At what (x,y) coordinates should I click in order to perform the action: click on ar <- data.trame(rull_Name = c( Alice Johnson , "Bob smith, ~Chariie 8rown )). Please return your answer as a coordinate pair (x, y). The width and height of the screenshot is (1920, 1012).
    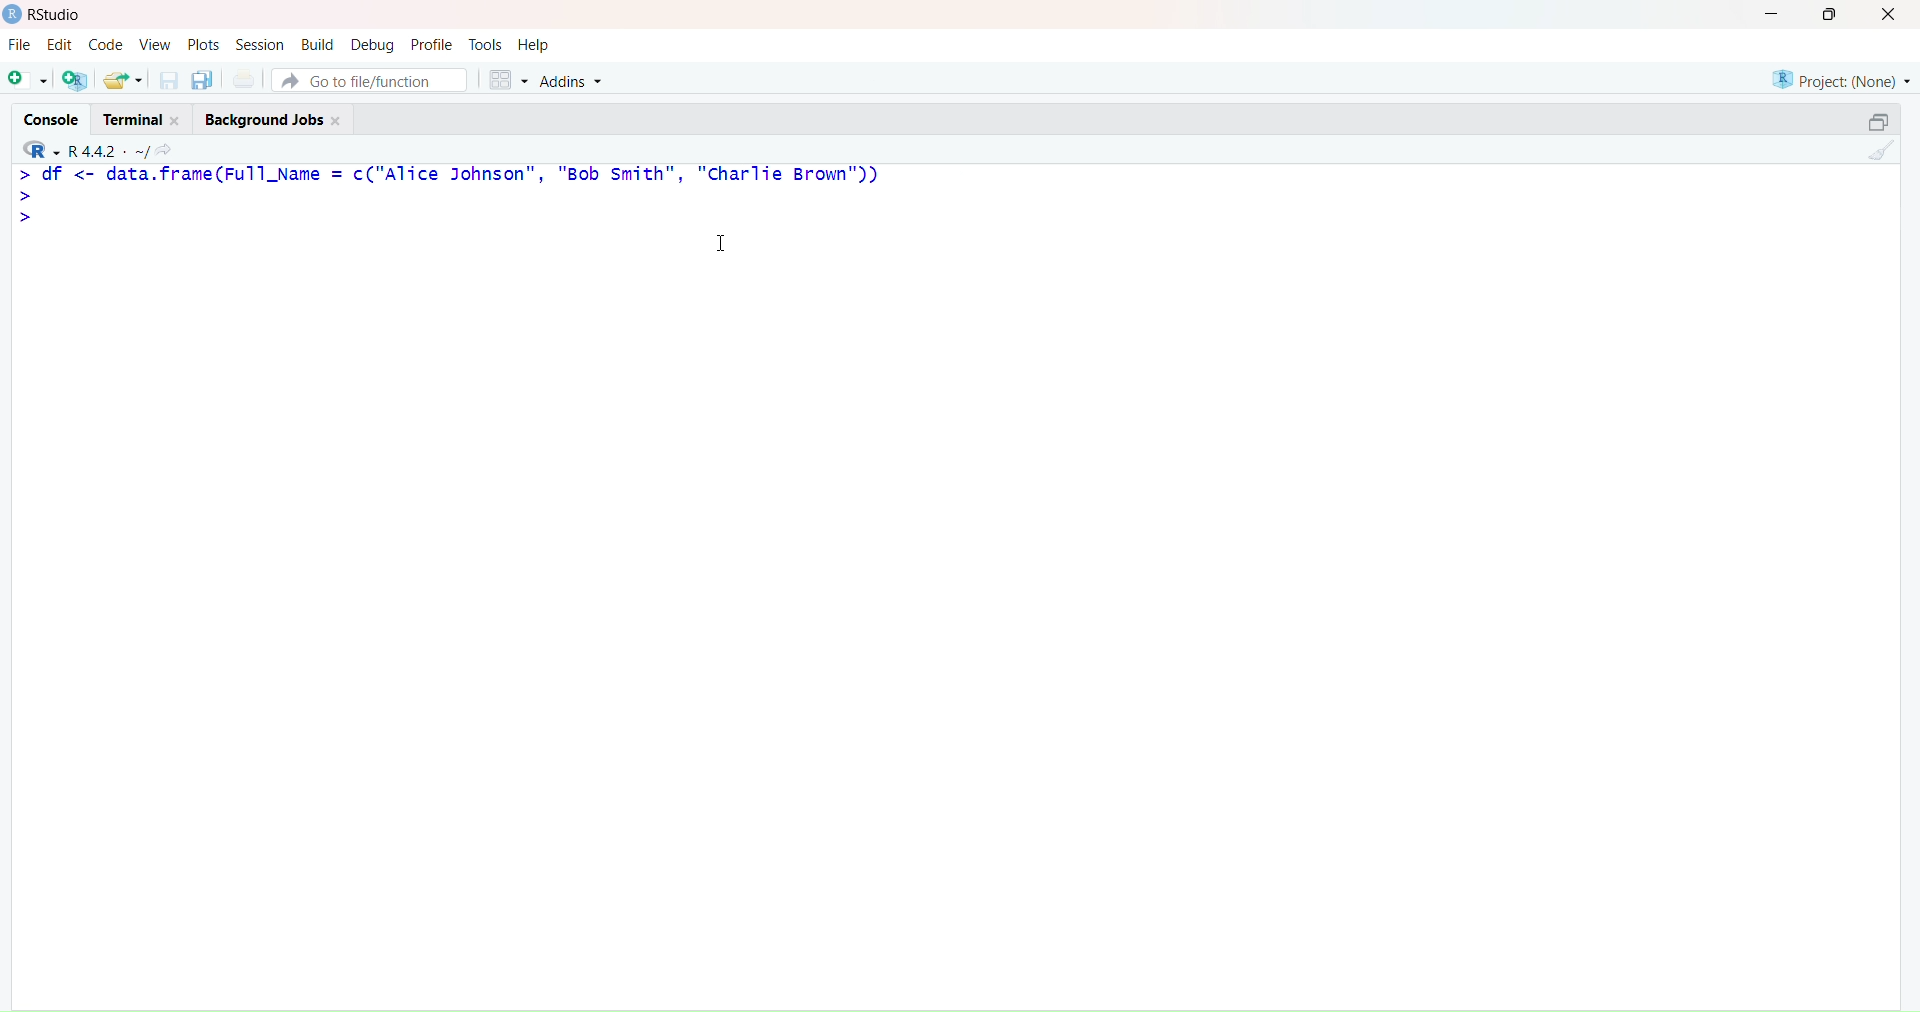
    Looking at the image, I should click on (448, 175).